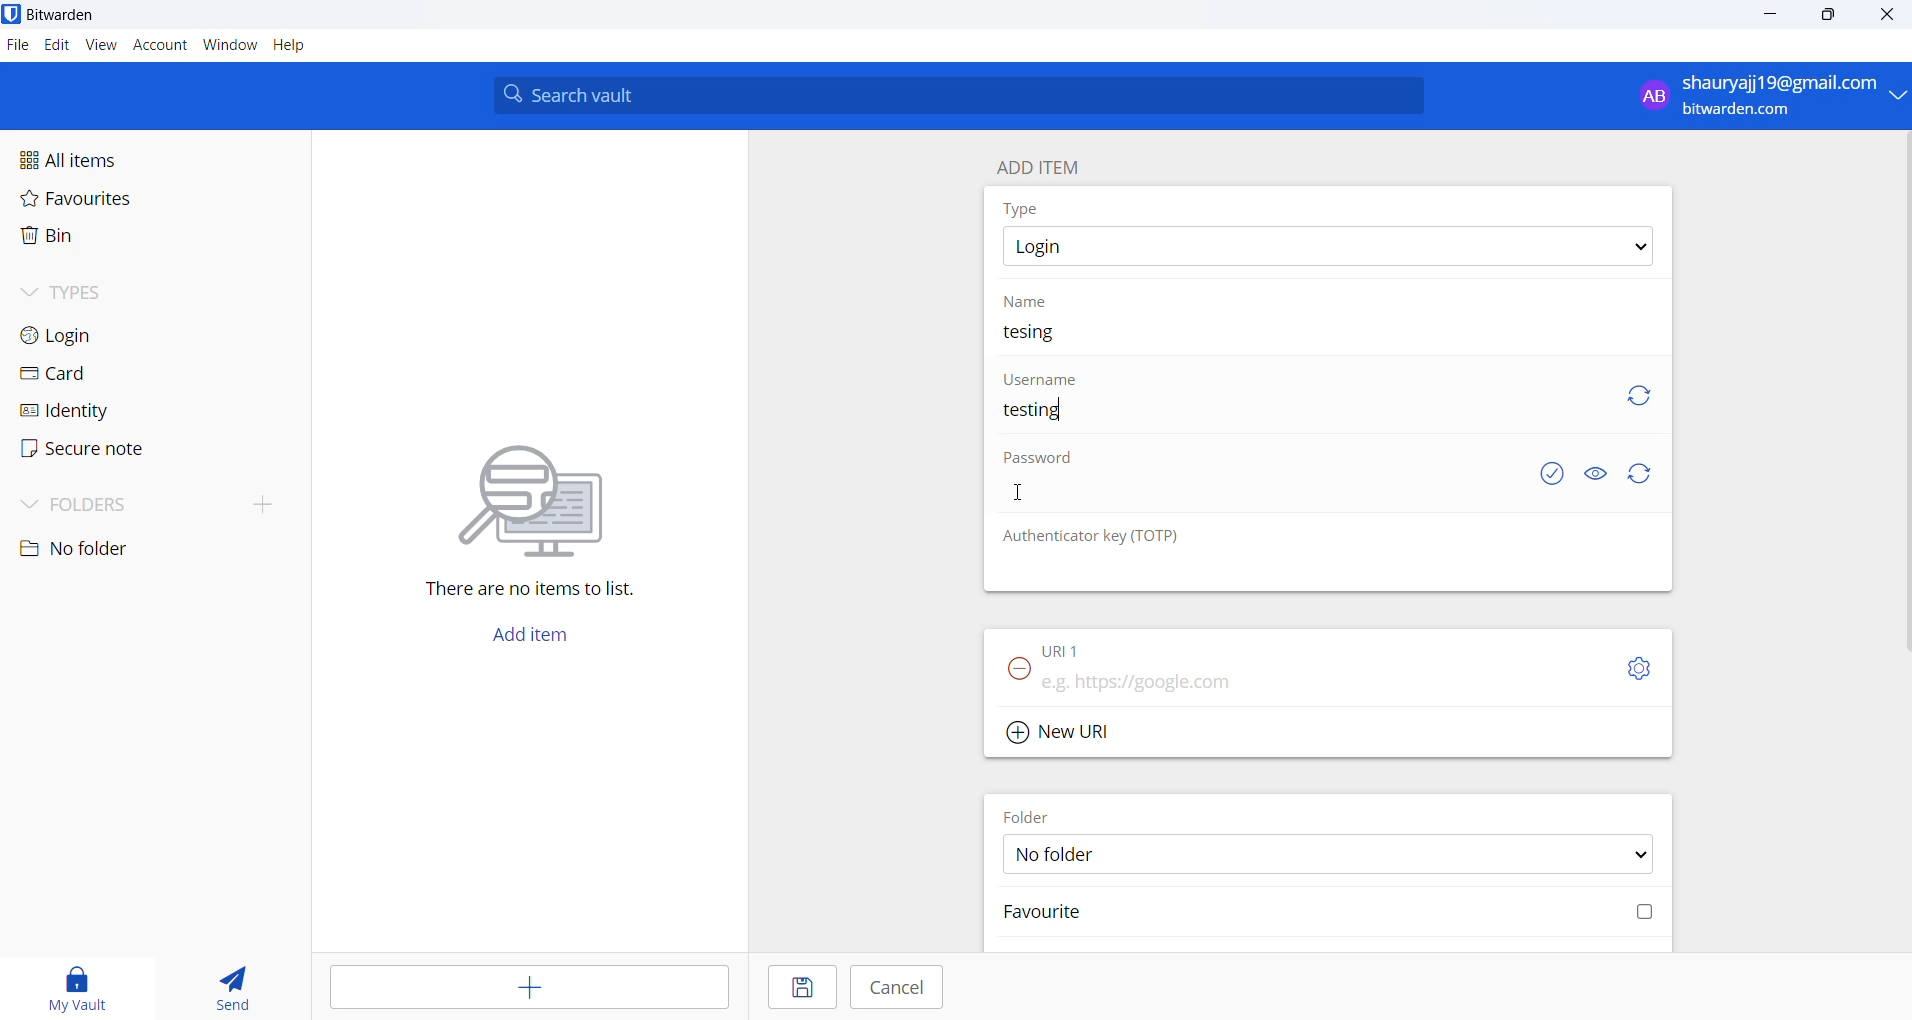  I want to click on type options, so click(1333, 248).